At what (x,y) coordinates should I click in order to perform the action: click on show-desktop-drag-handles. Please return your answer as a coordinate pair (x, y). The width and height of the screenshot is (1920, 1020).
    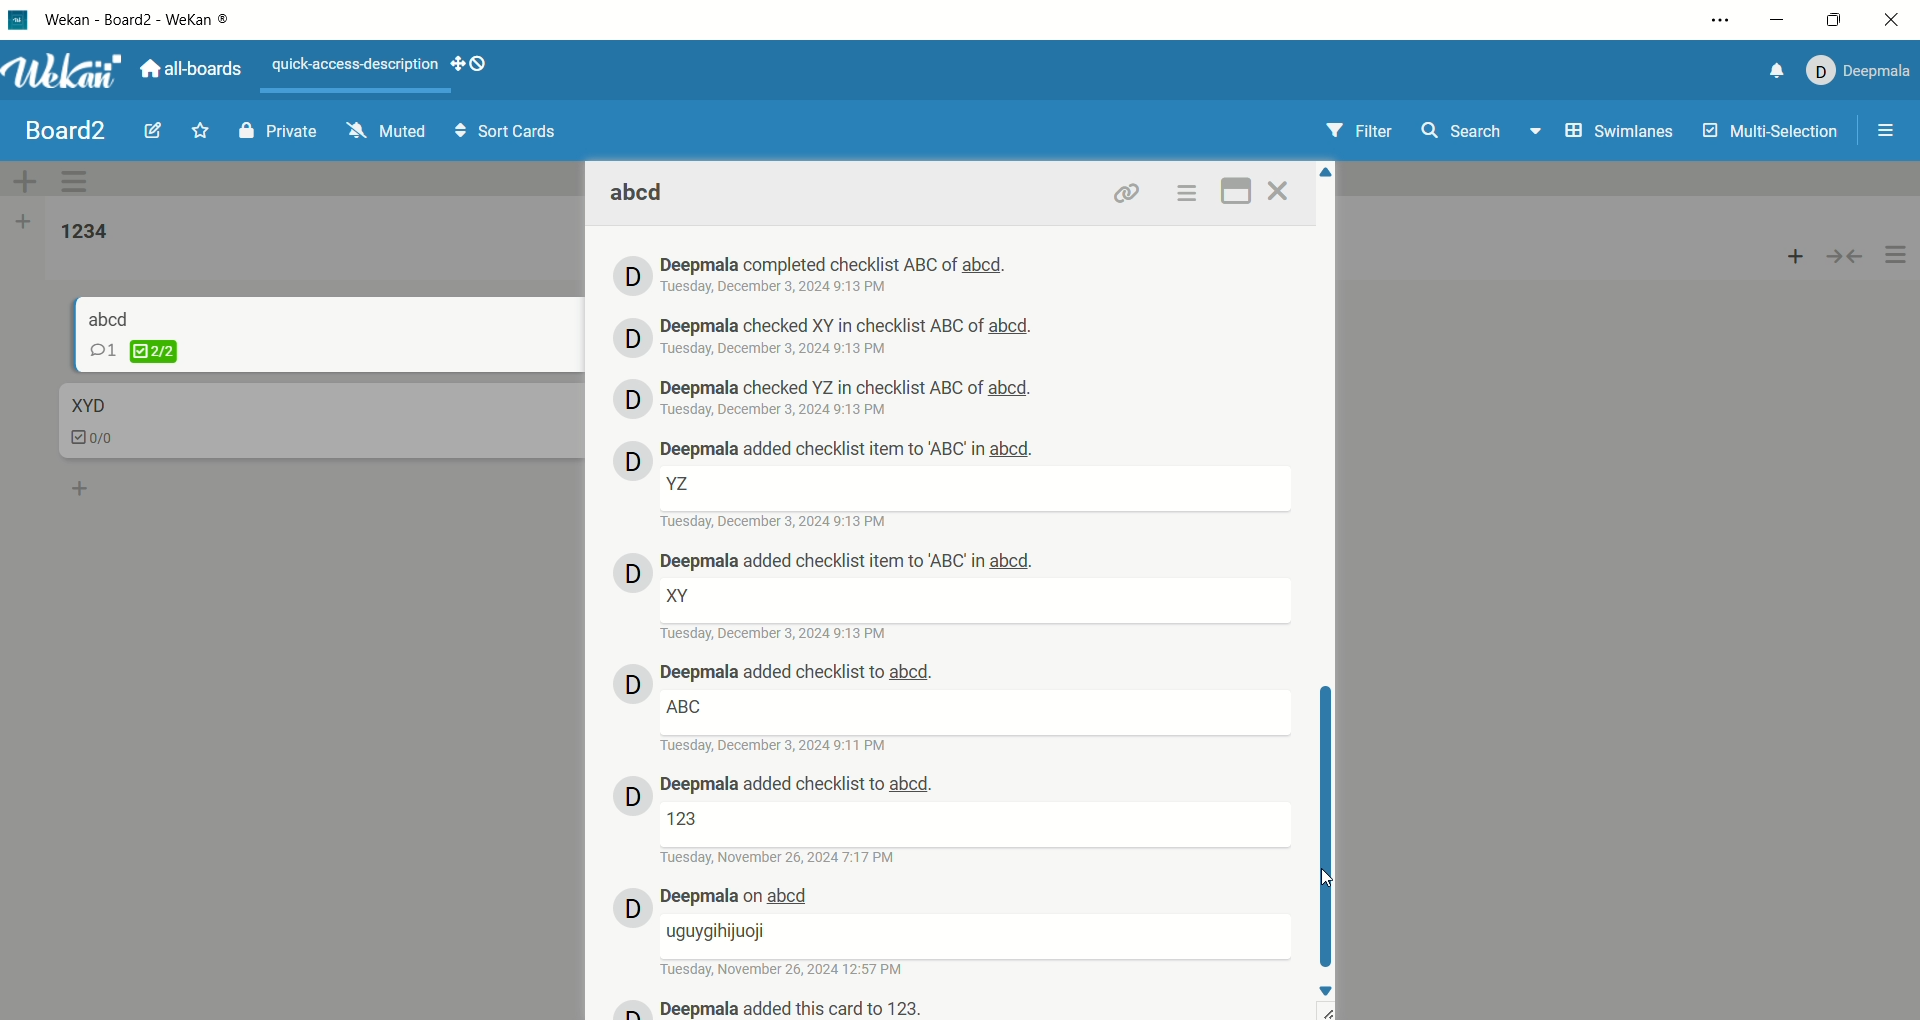
    Looking at the image, I should click on (472, 63).